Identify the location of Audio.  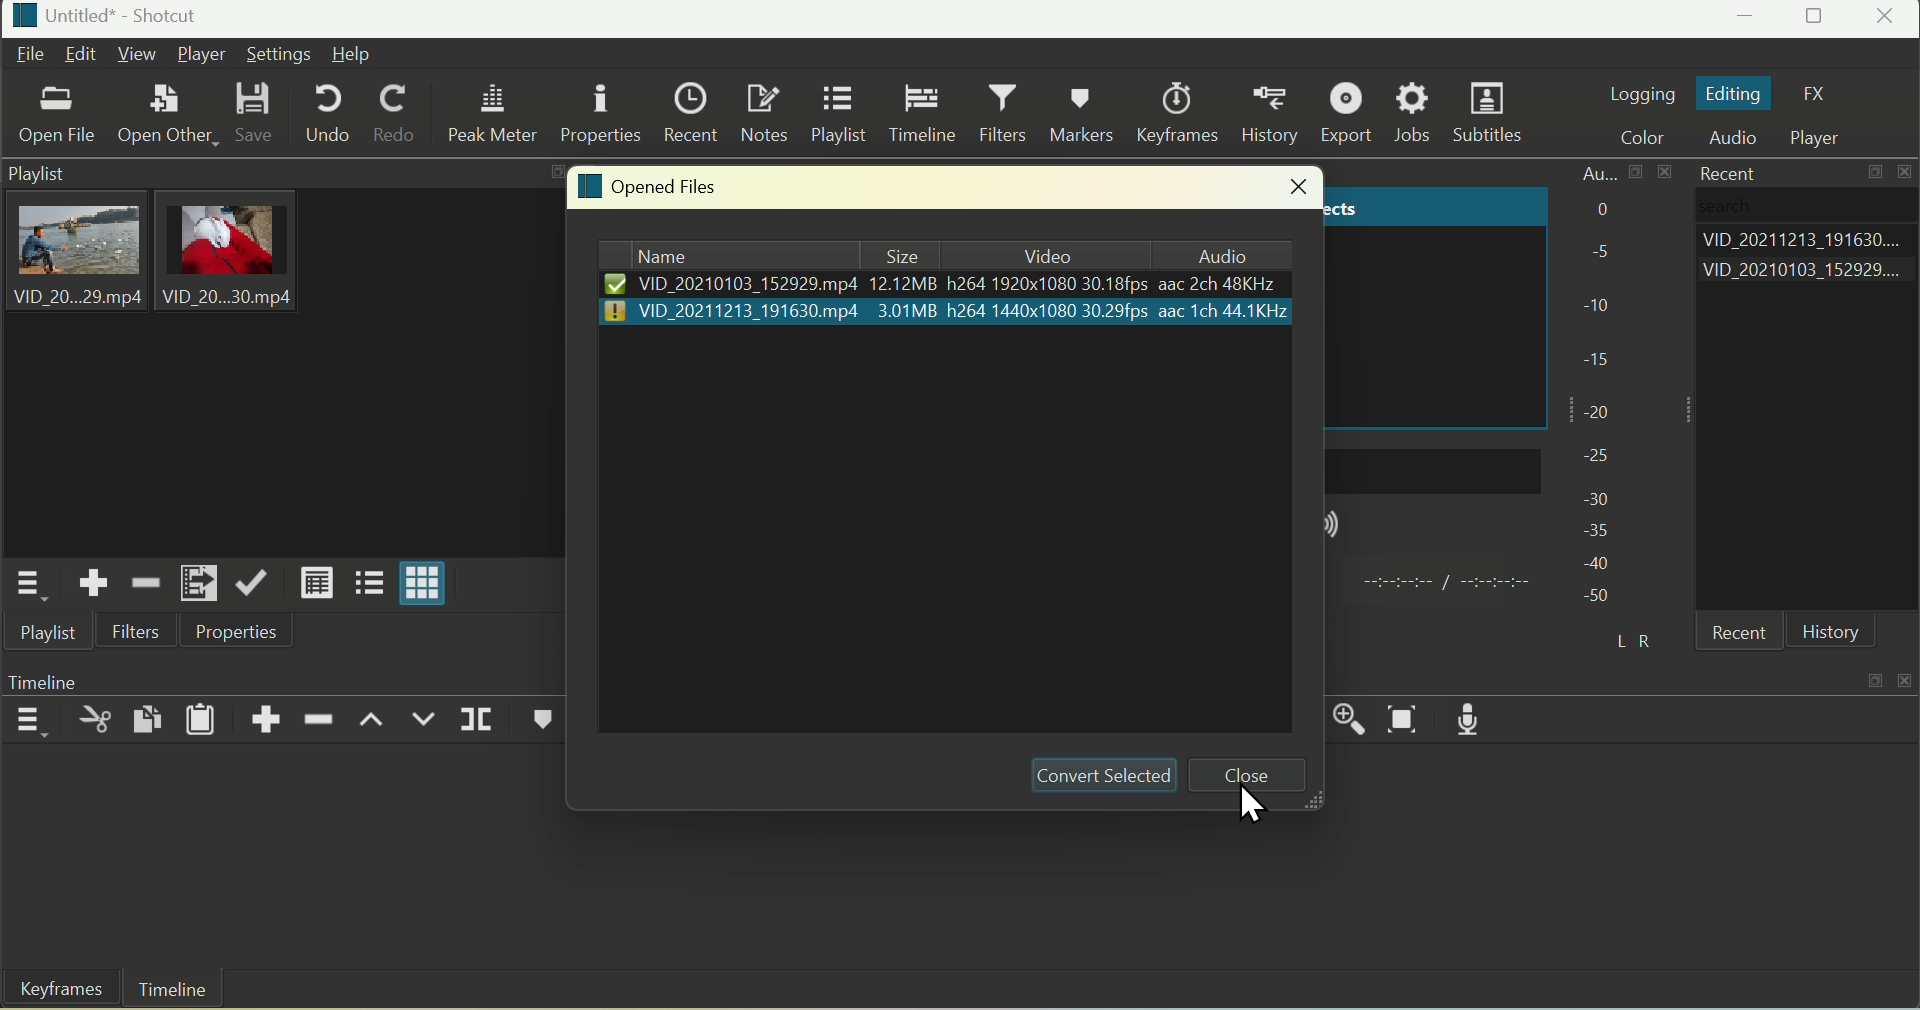
(1740, 139).